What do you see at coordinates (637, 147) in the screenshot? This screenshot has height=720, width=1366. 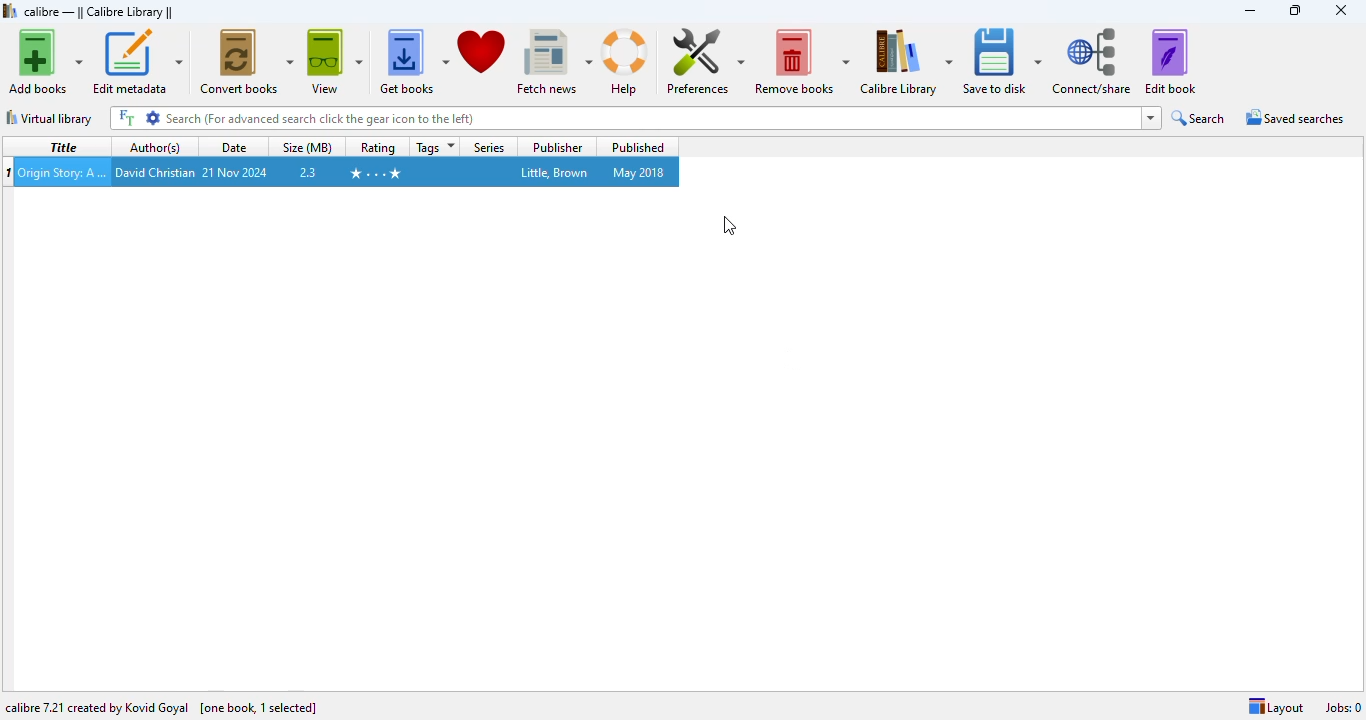 I see `published` at bounding box center [637, 147].